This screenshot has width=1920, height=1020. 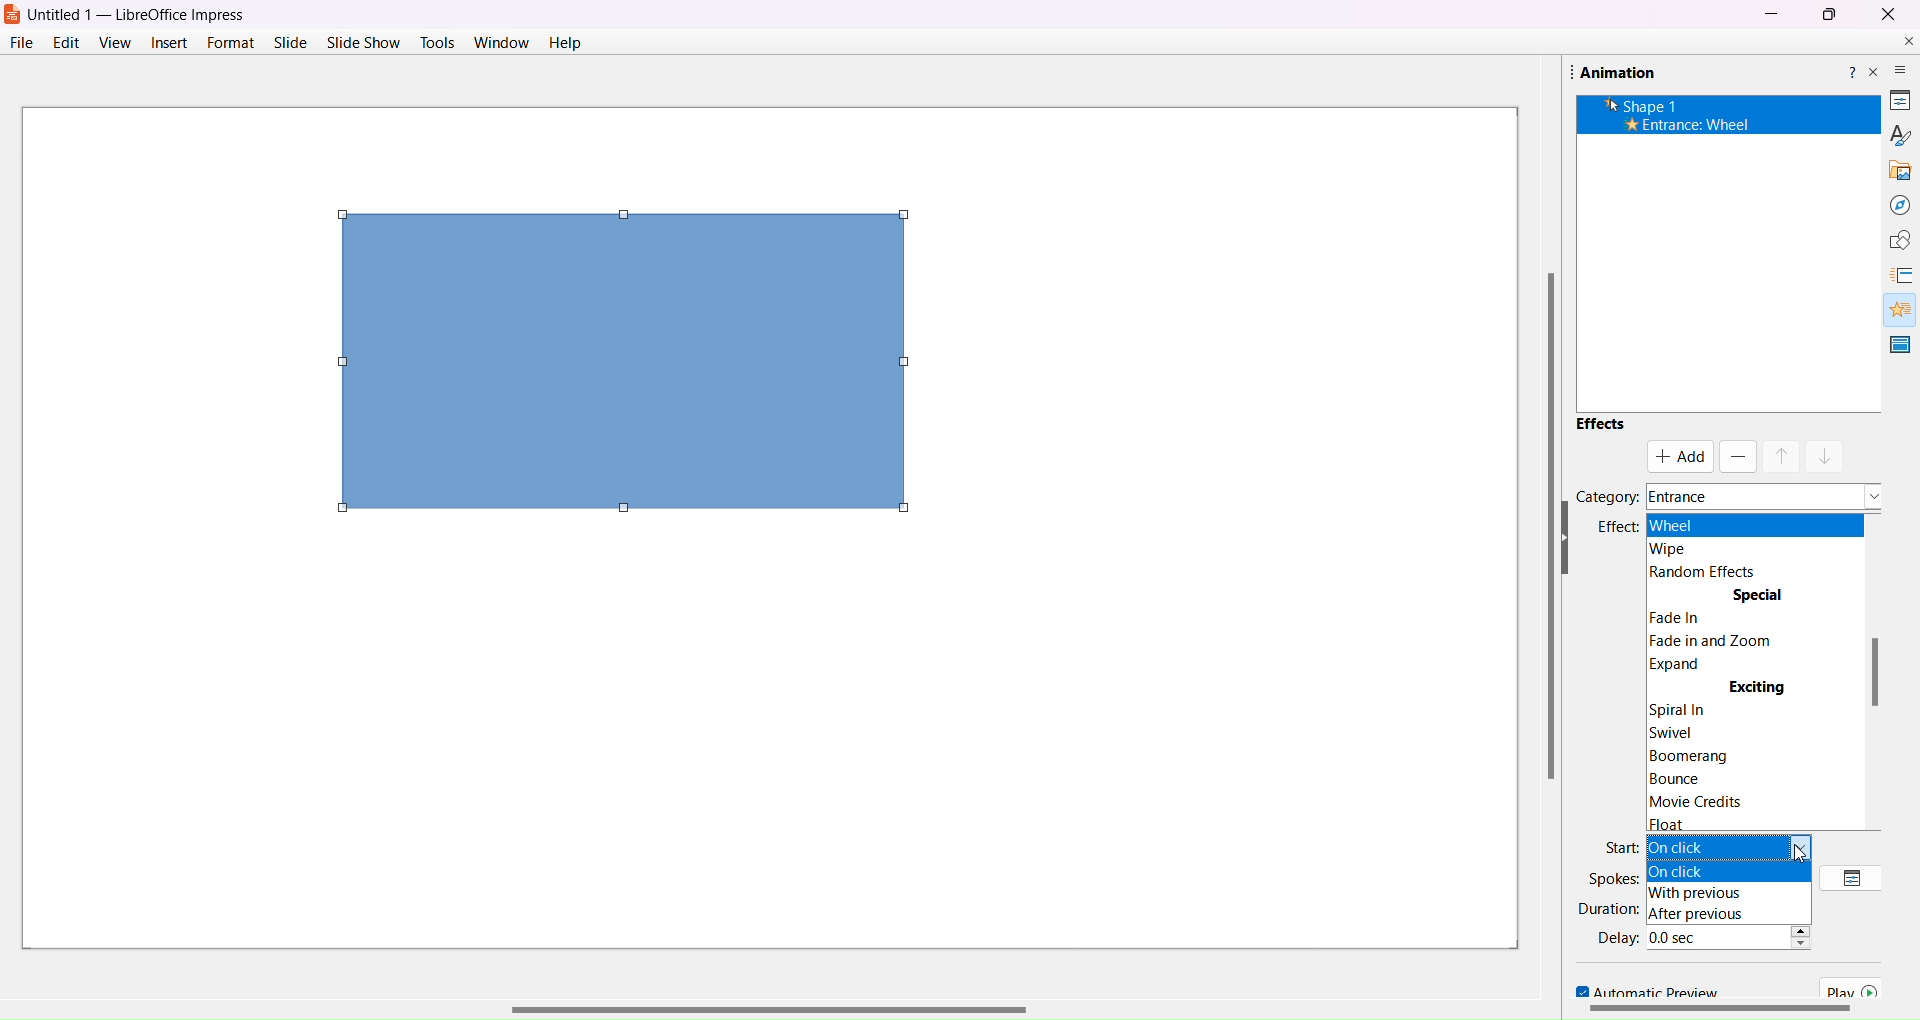 I want to click on Master Slide, so click(x=1901, y=344).